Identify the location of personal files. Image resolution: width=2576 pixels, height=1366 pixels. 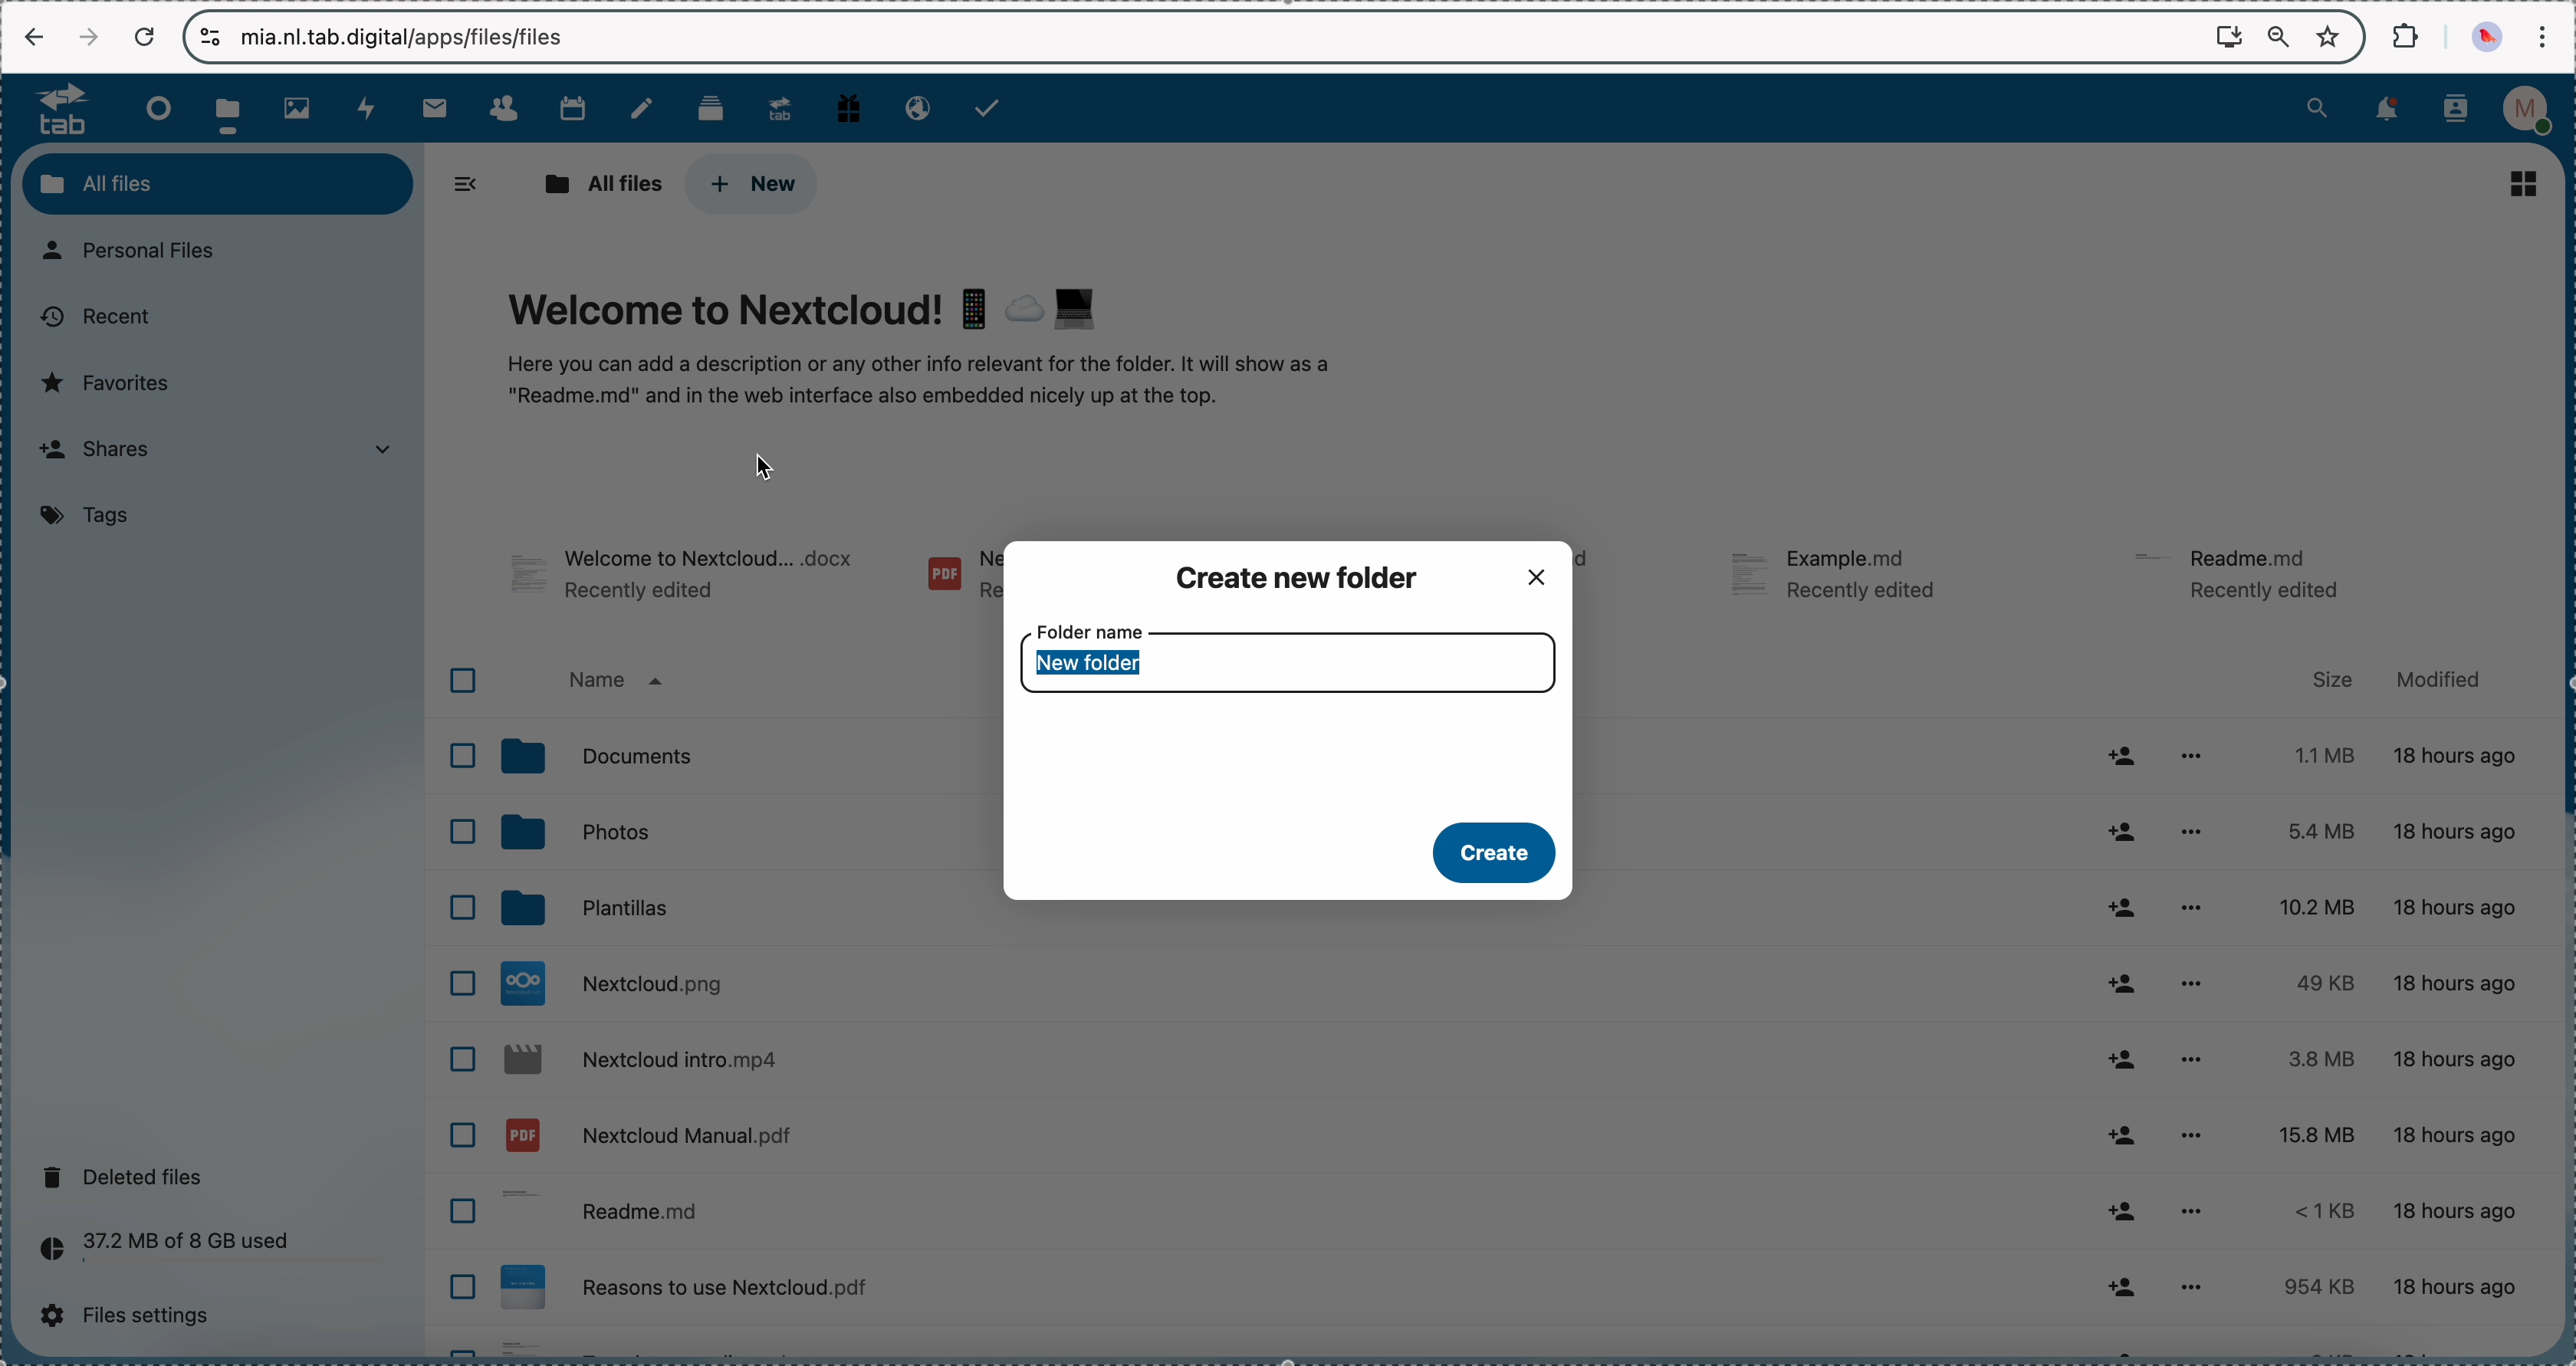
(139, 252).